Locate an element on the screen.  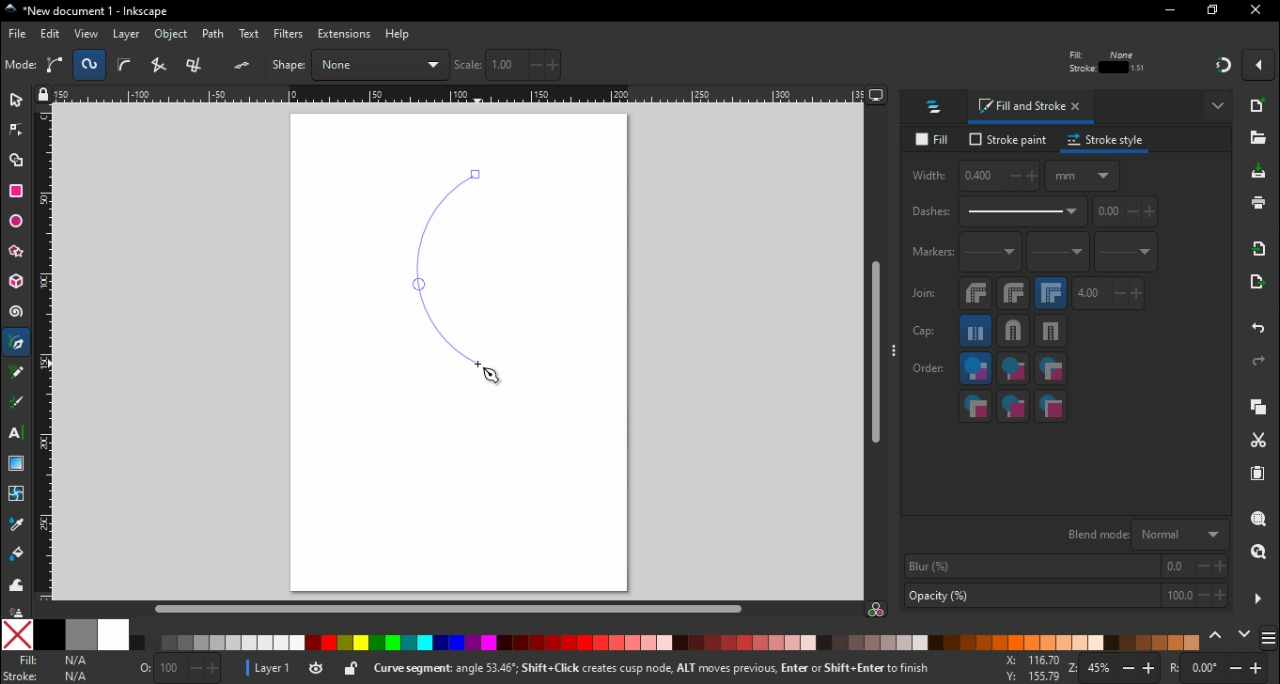
star/polygon tool is located at coordinates (17, 257).